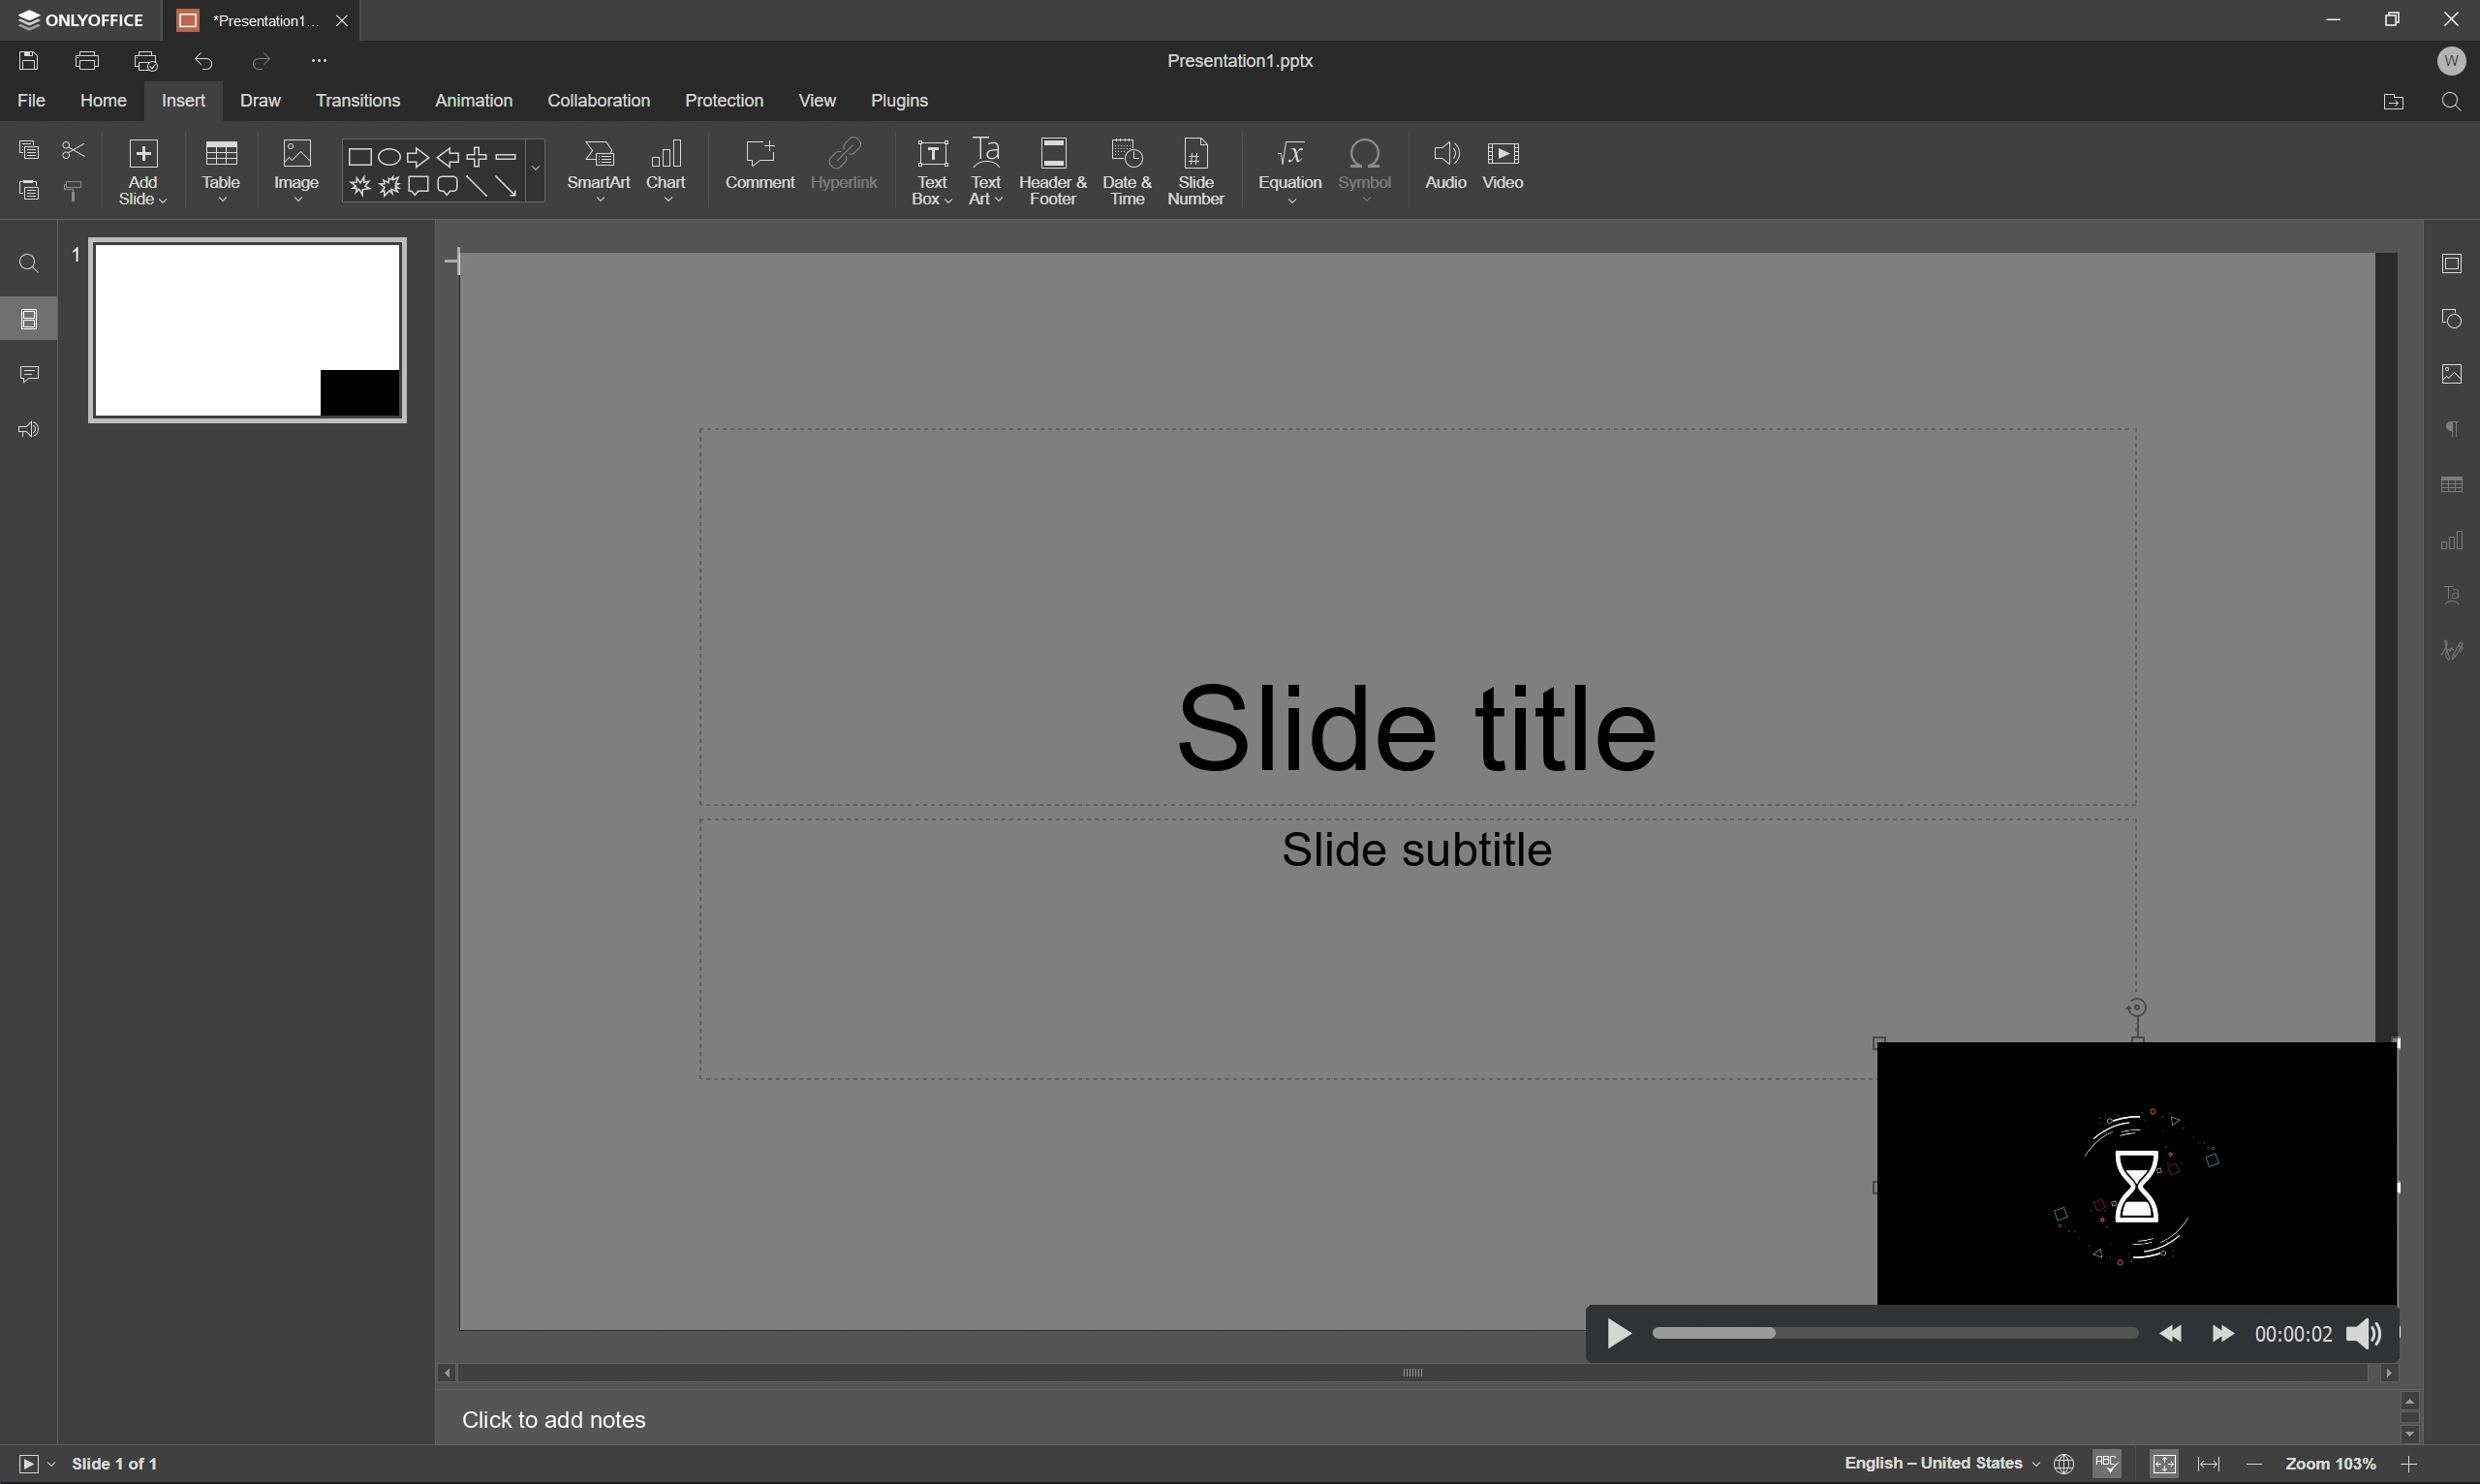 The image size is (2480, 1484). I want to click on home, so click(106, 99).